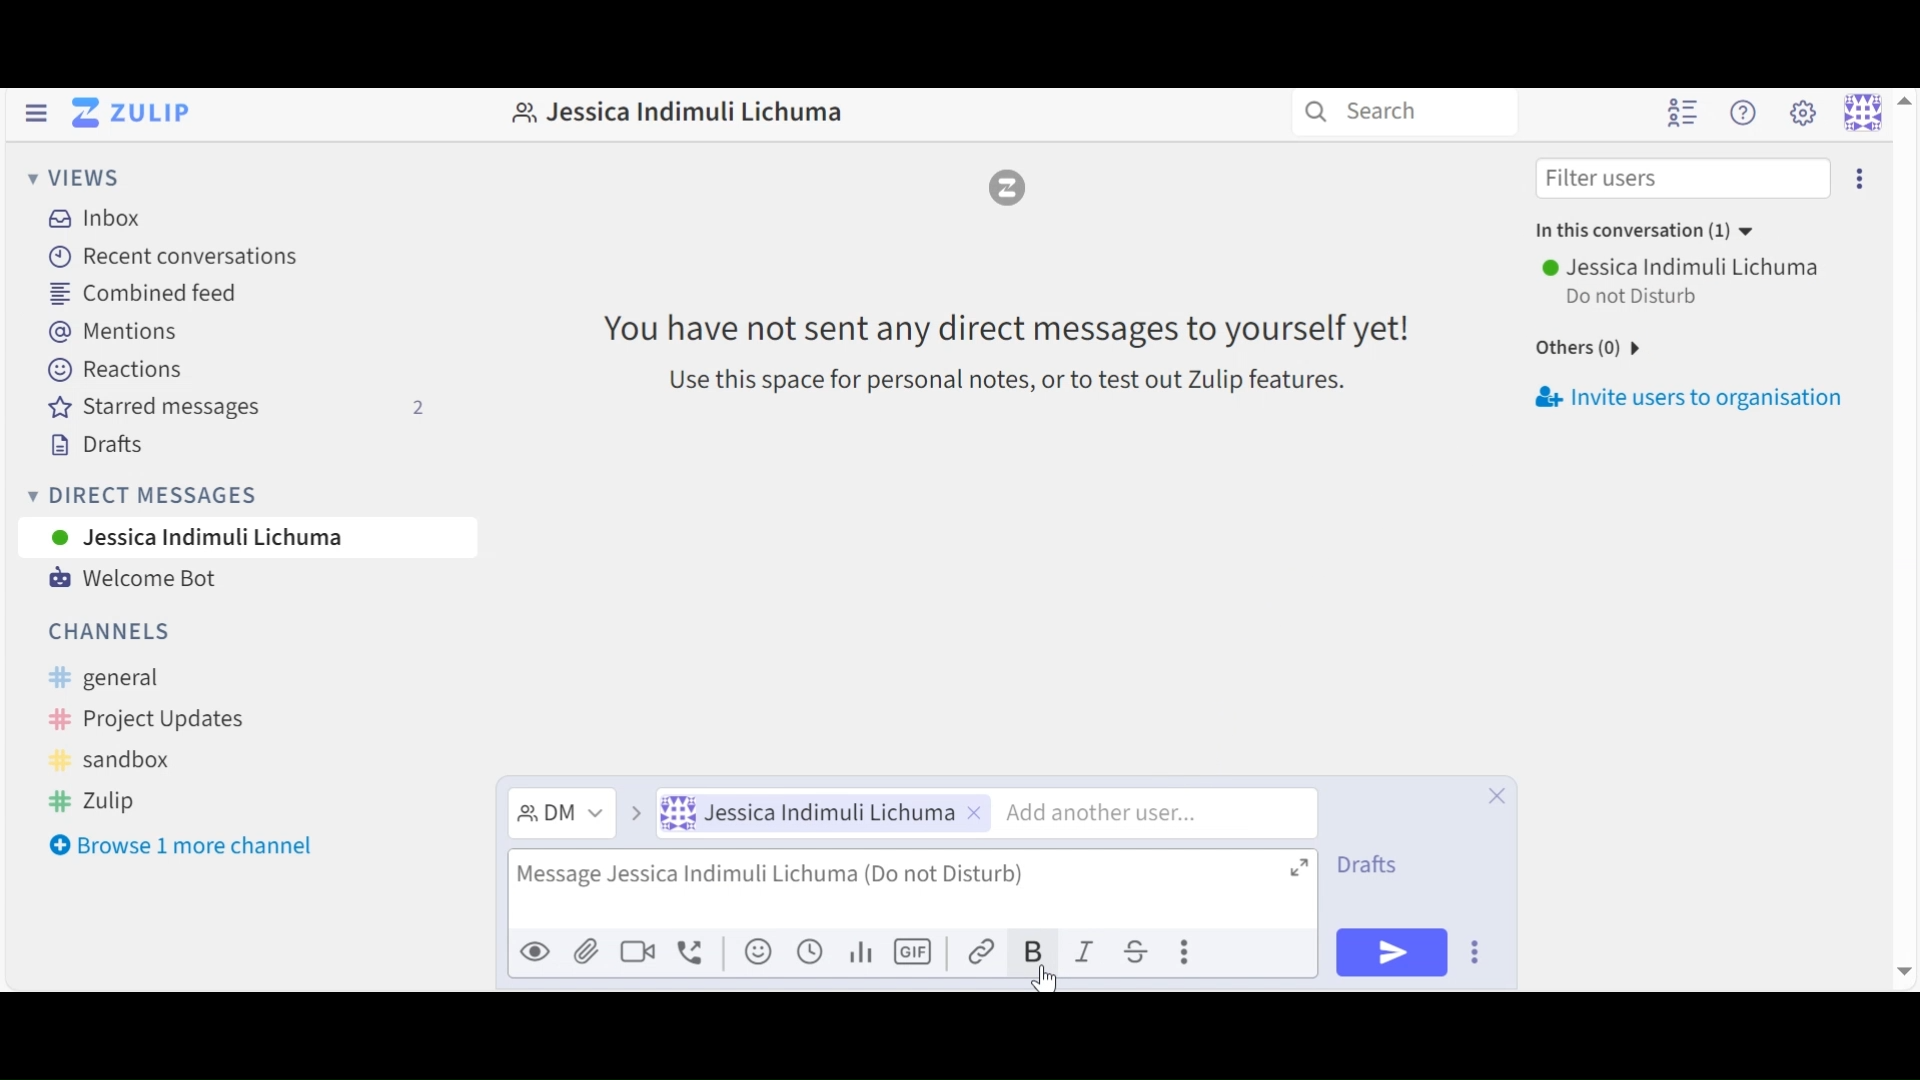 The height and width of the screenshot is (1080, 1920). Describe the element at coordinates (145, 296) in the screenshot. I see `Combined feed` at that location.